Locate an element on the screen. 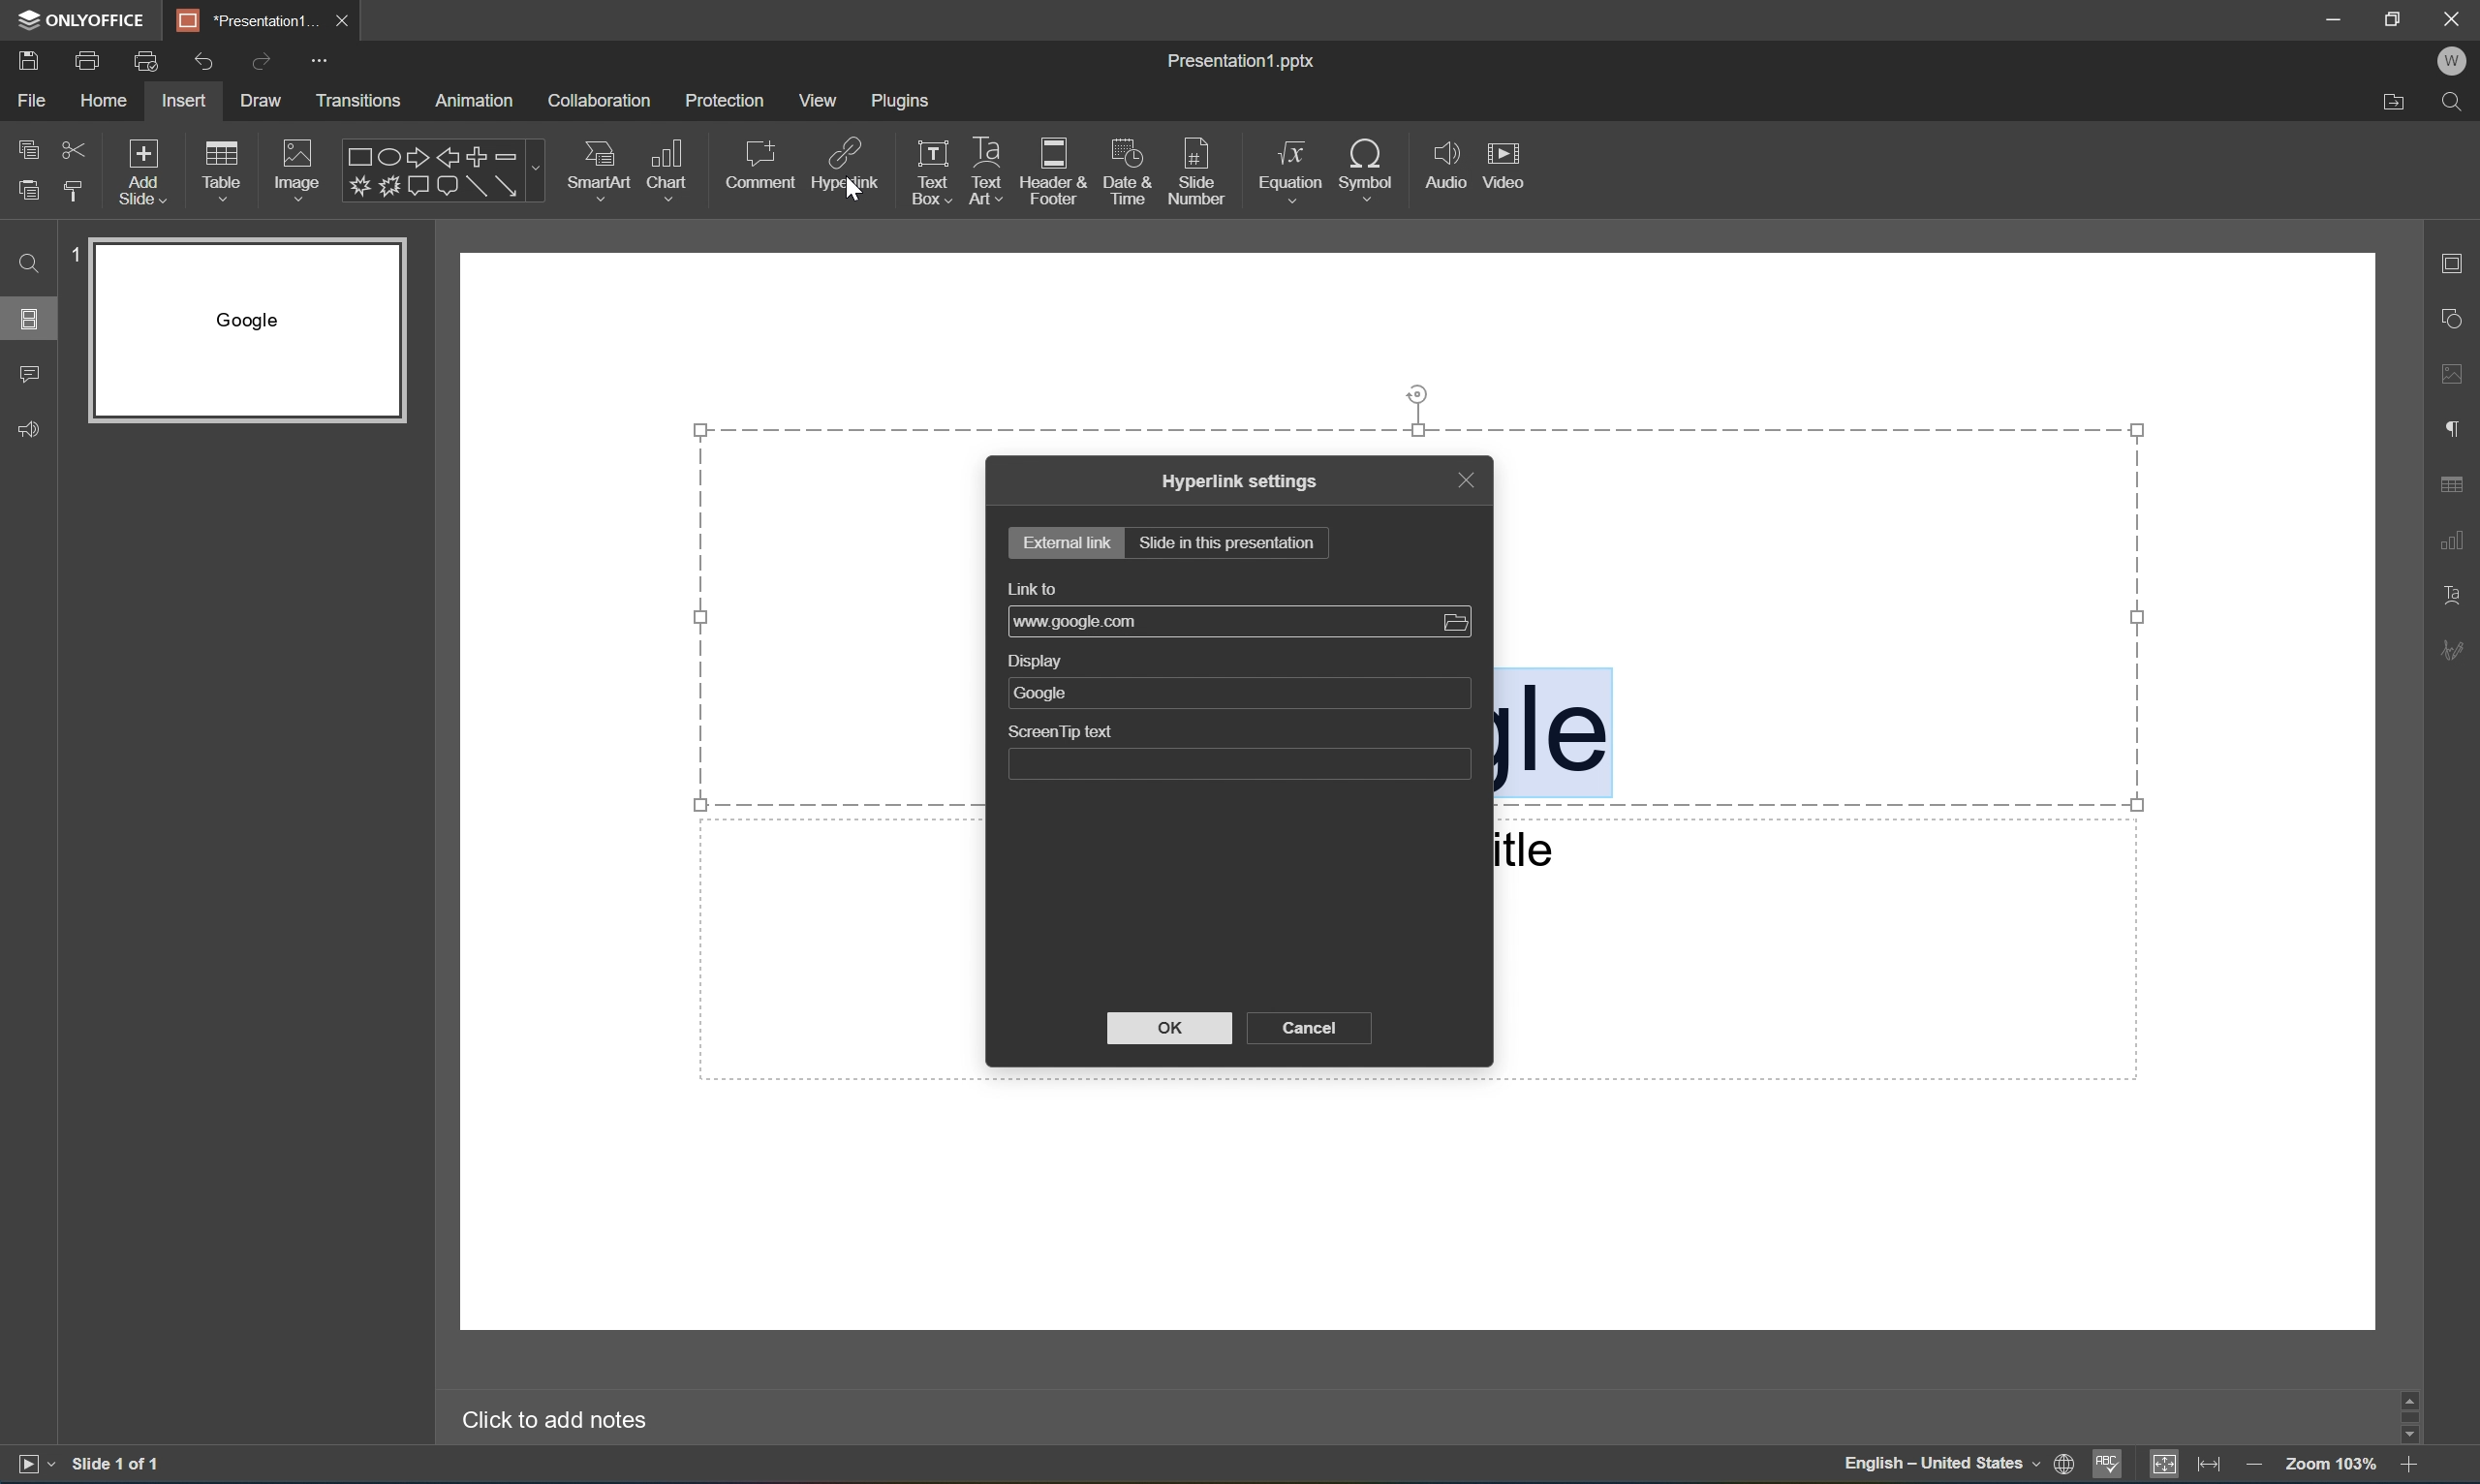 The image size is (2480, 1484). English - United States is located at coordinates (1937, 1465).